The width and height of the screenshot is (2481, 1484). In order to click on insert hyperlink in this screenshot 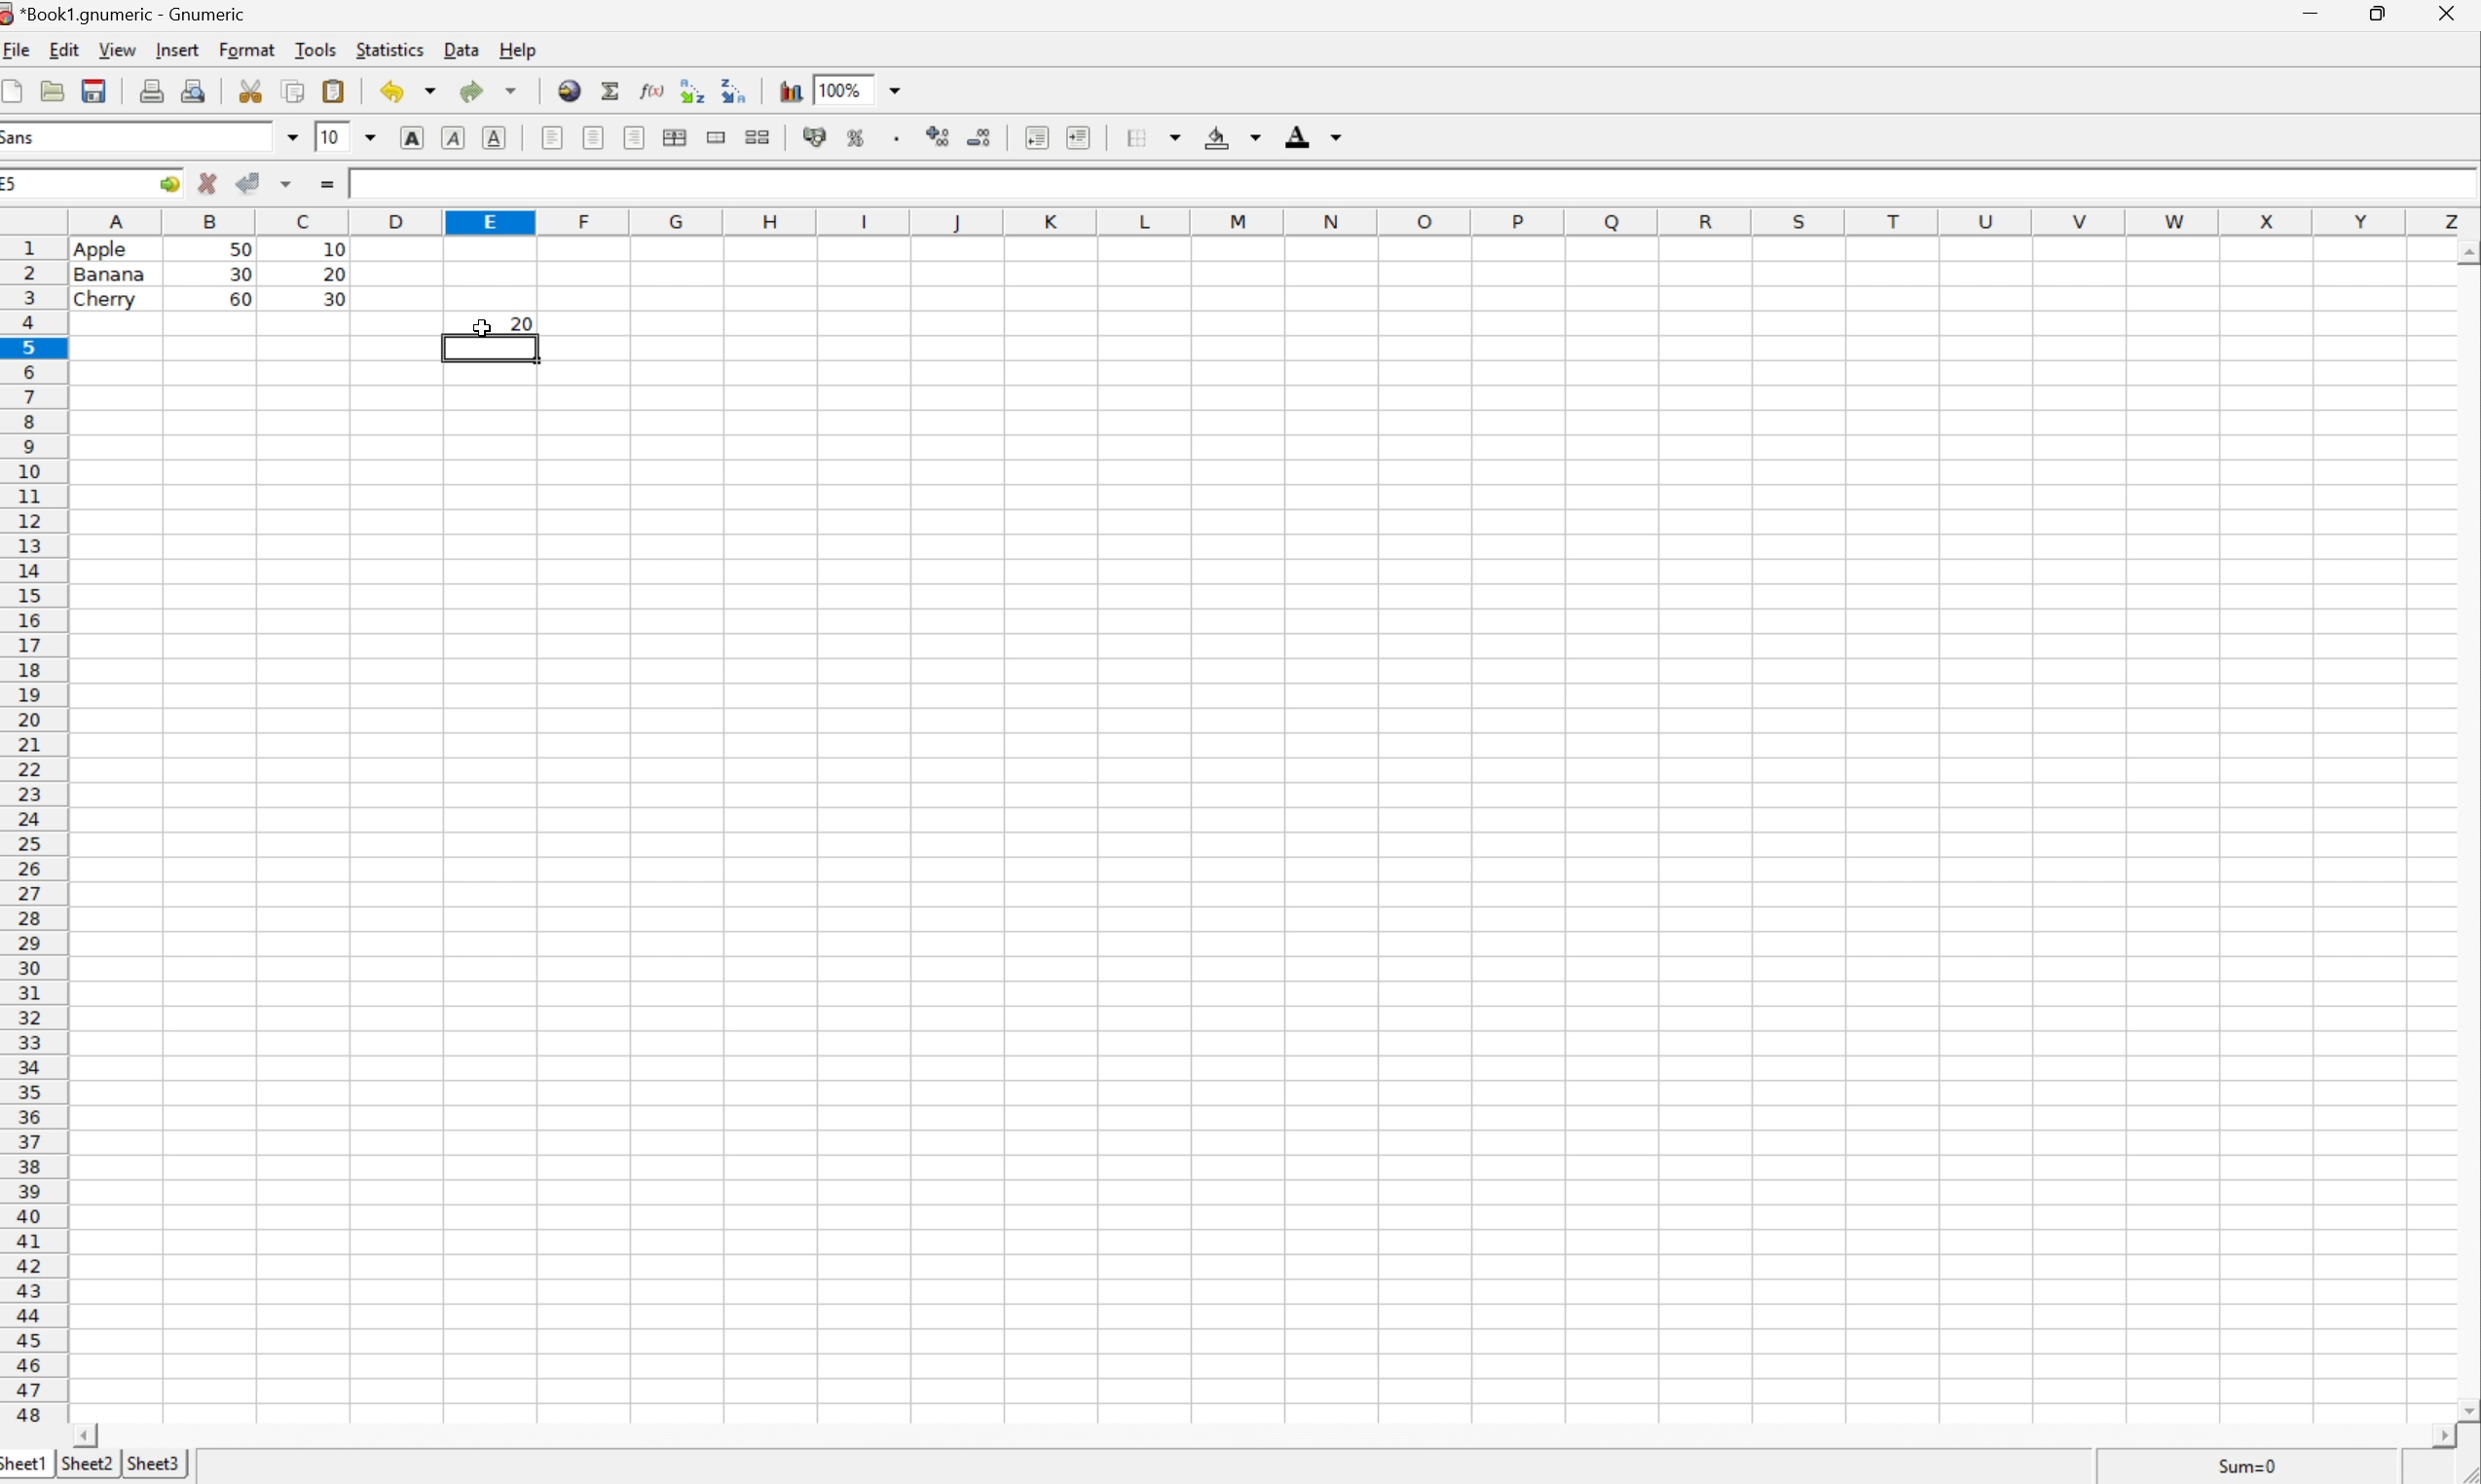, I will do `click(569, 90)`.